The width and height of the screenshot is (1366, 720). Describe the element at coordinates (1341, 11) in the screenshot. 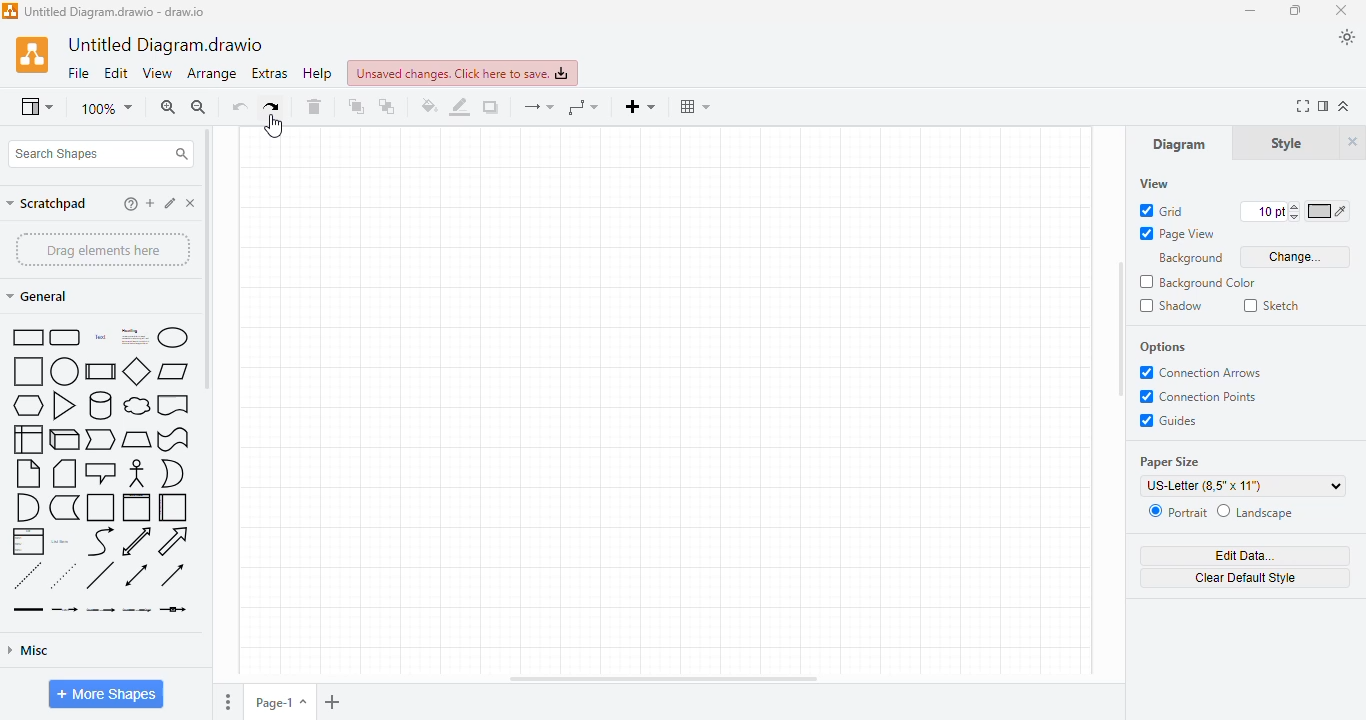

I see `close` at that location.